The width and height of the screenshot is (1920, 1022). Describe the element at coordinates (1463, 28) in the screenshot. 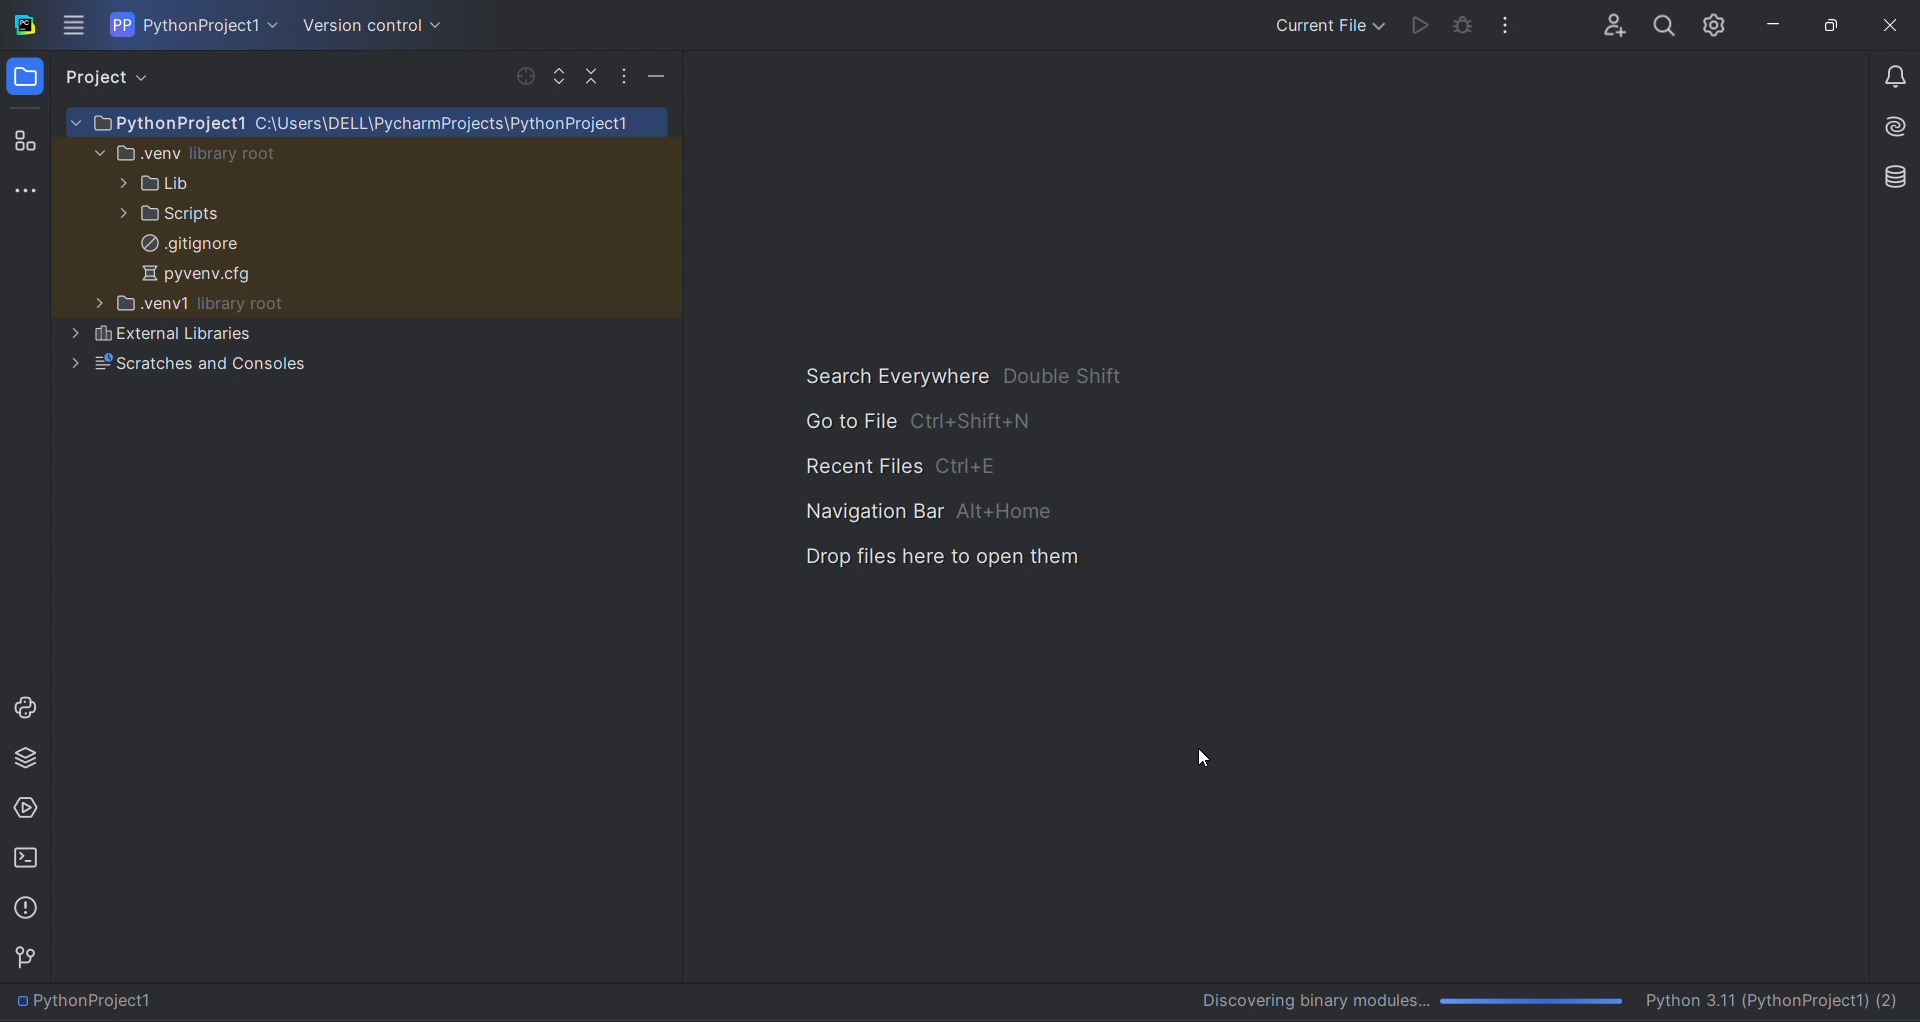

I see `debug` at that location.